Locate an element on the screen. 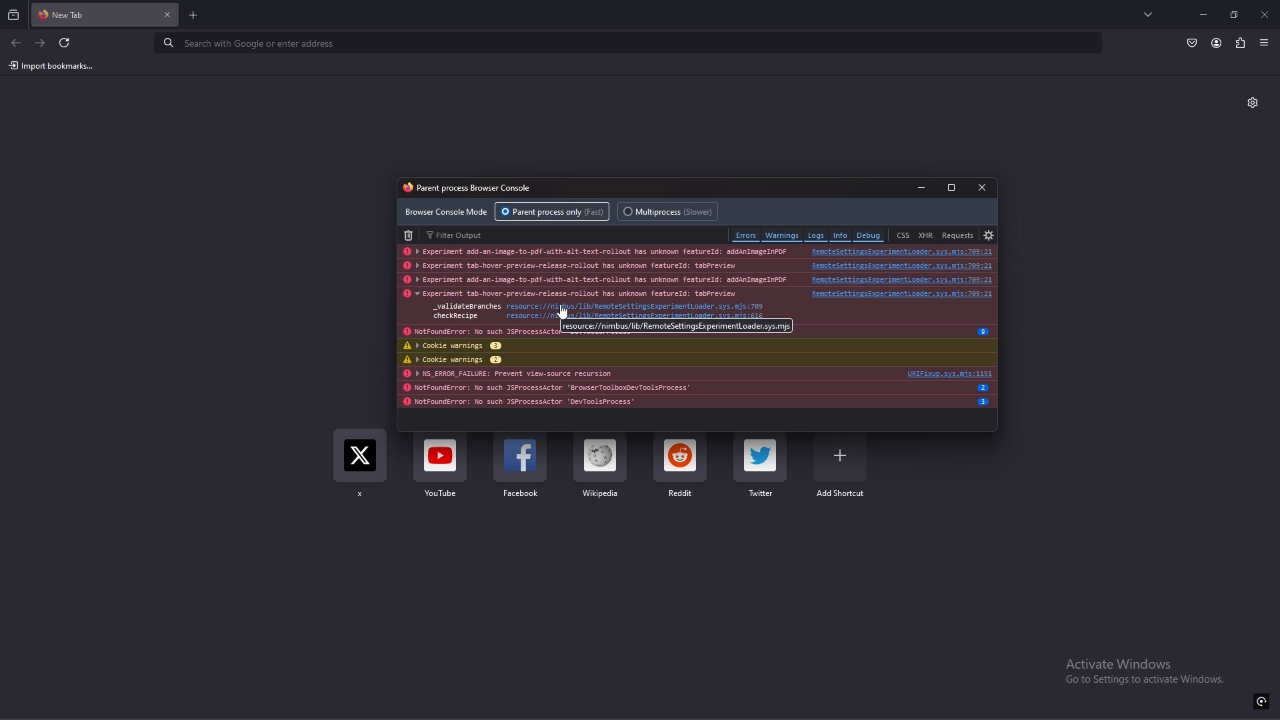 Image resolution: width=1280 pixels, height=720 pixels. filter output is located at coordinates (457, 234).